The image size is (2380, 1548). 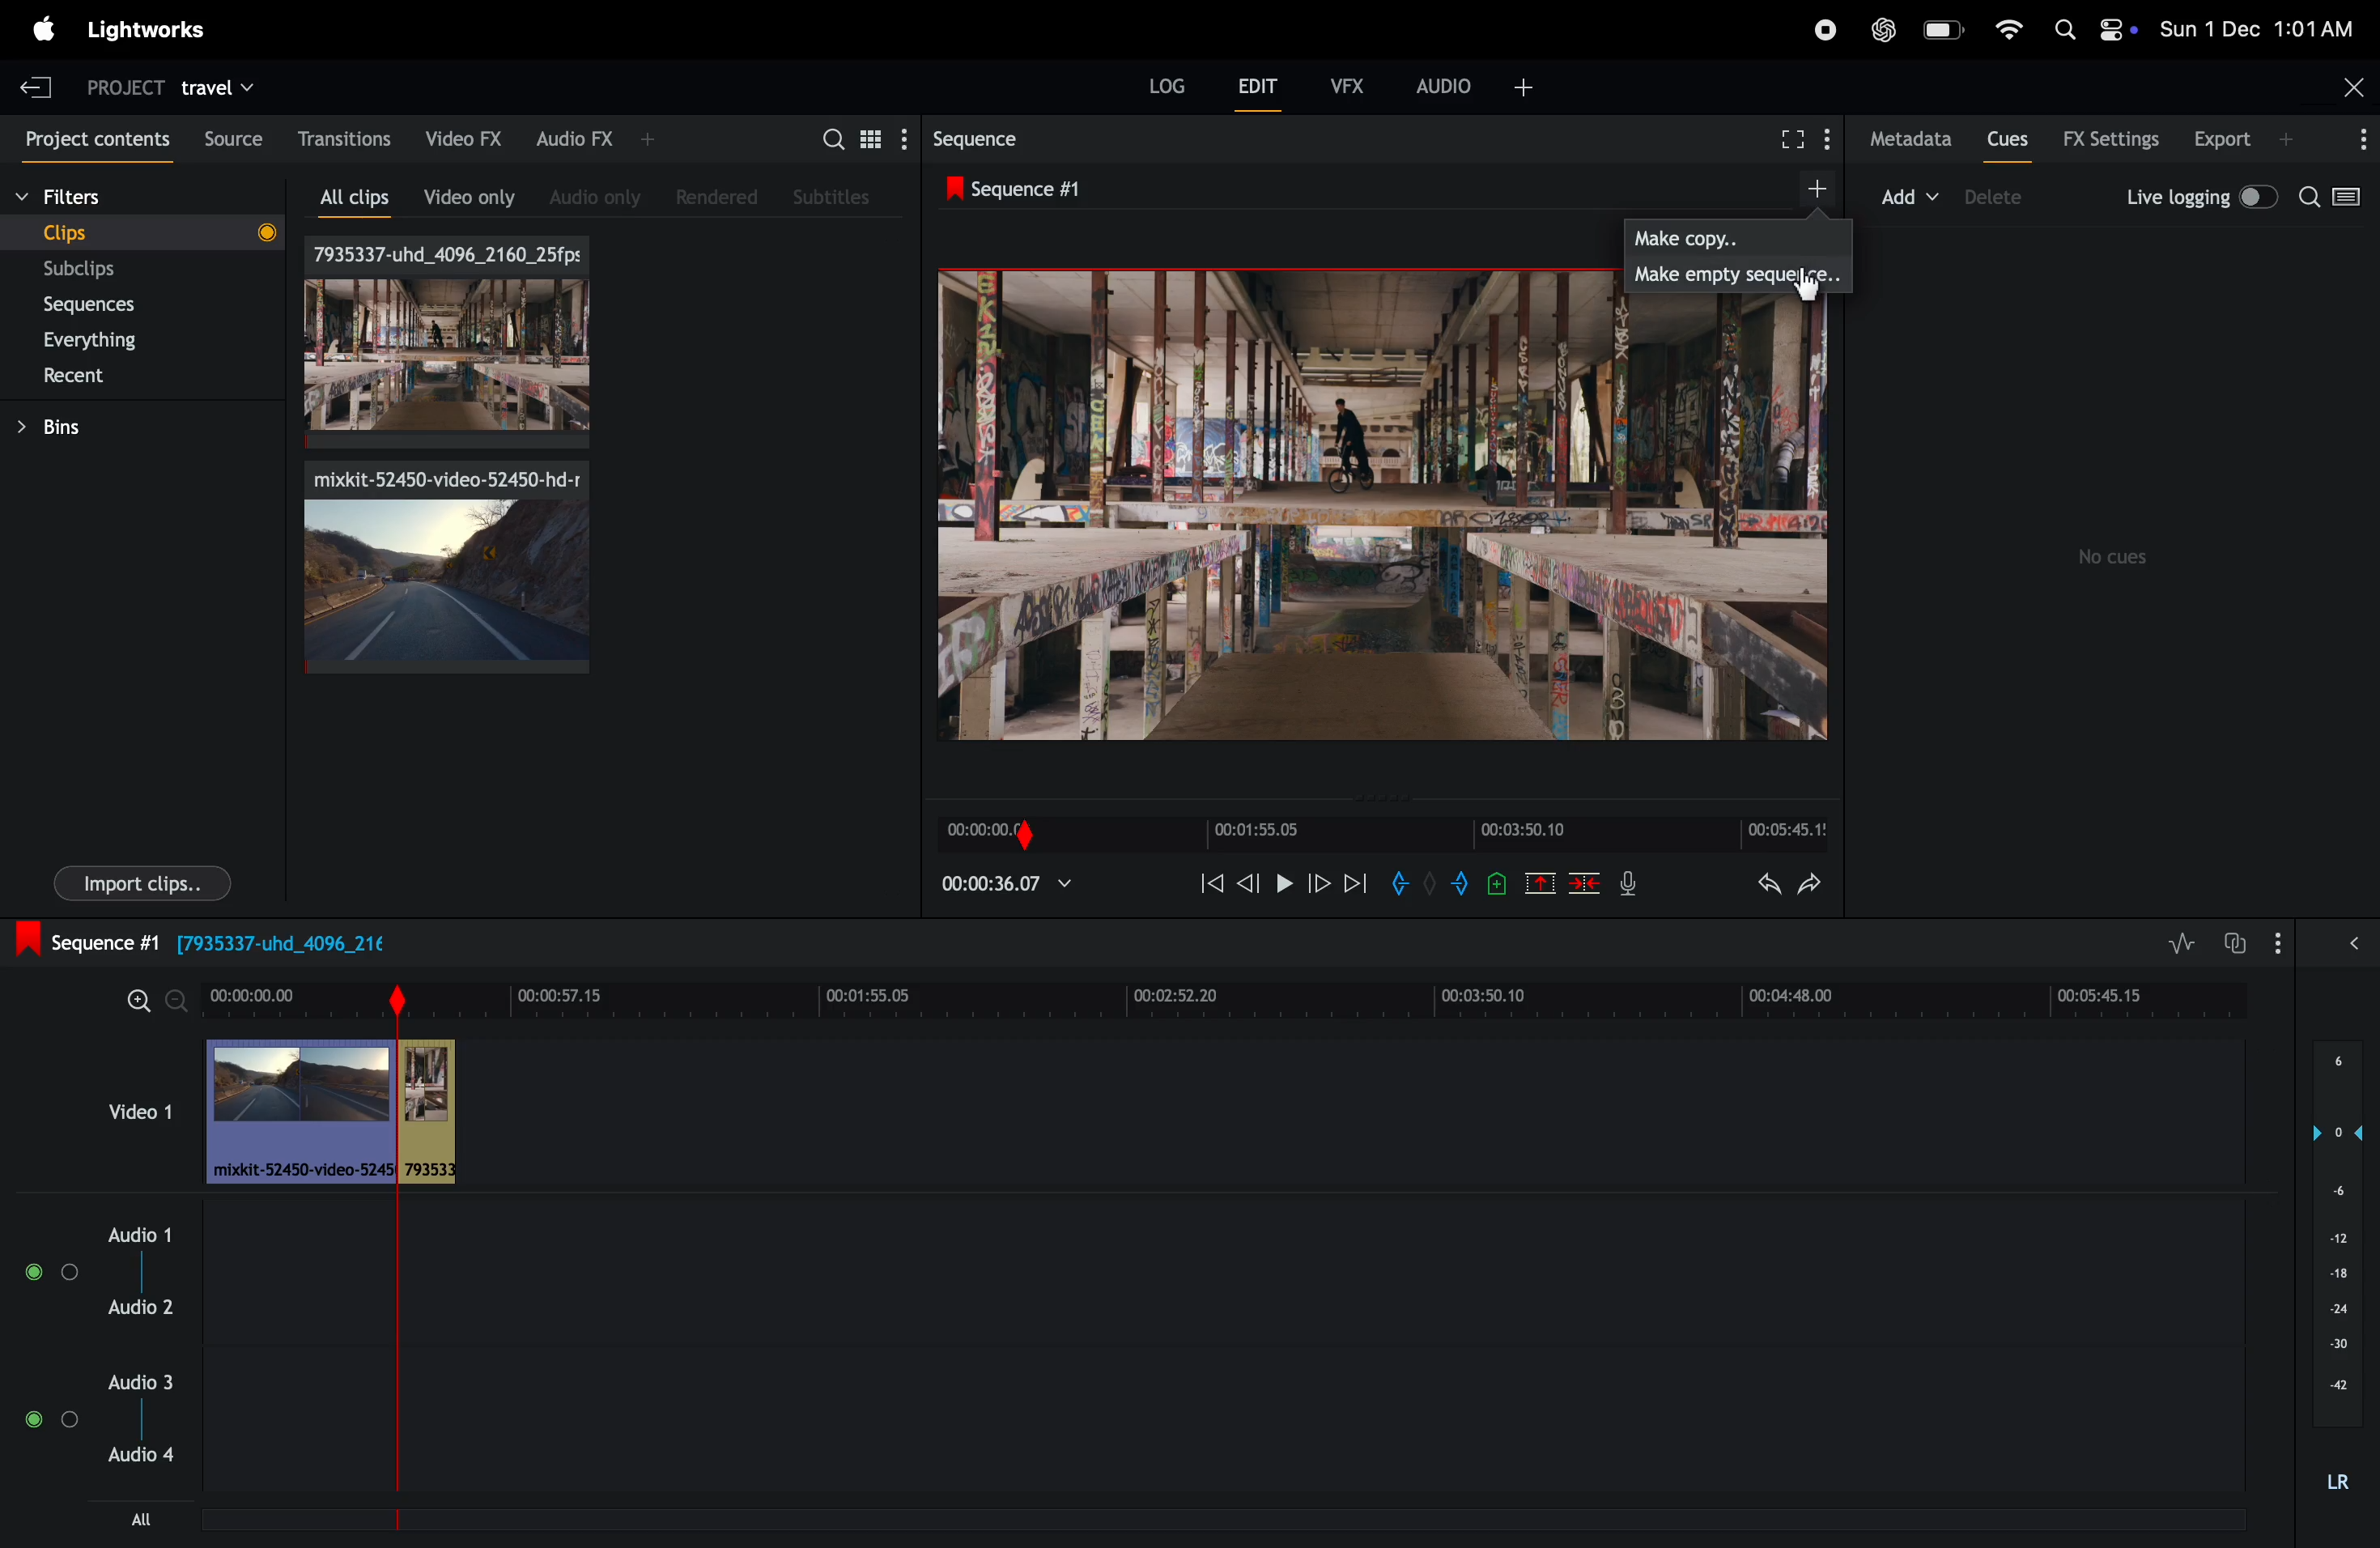 What do you see at coordinates (1742, 234) in the screenshot?
I see `make copy` at bounding box center [1742, 234].